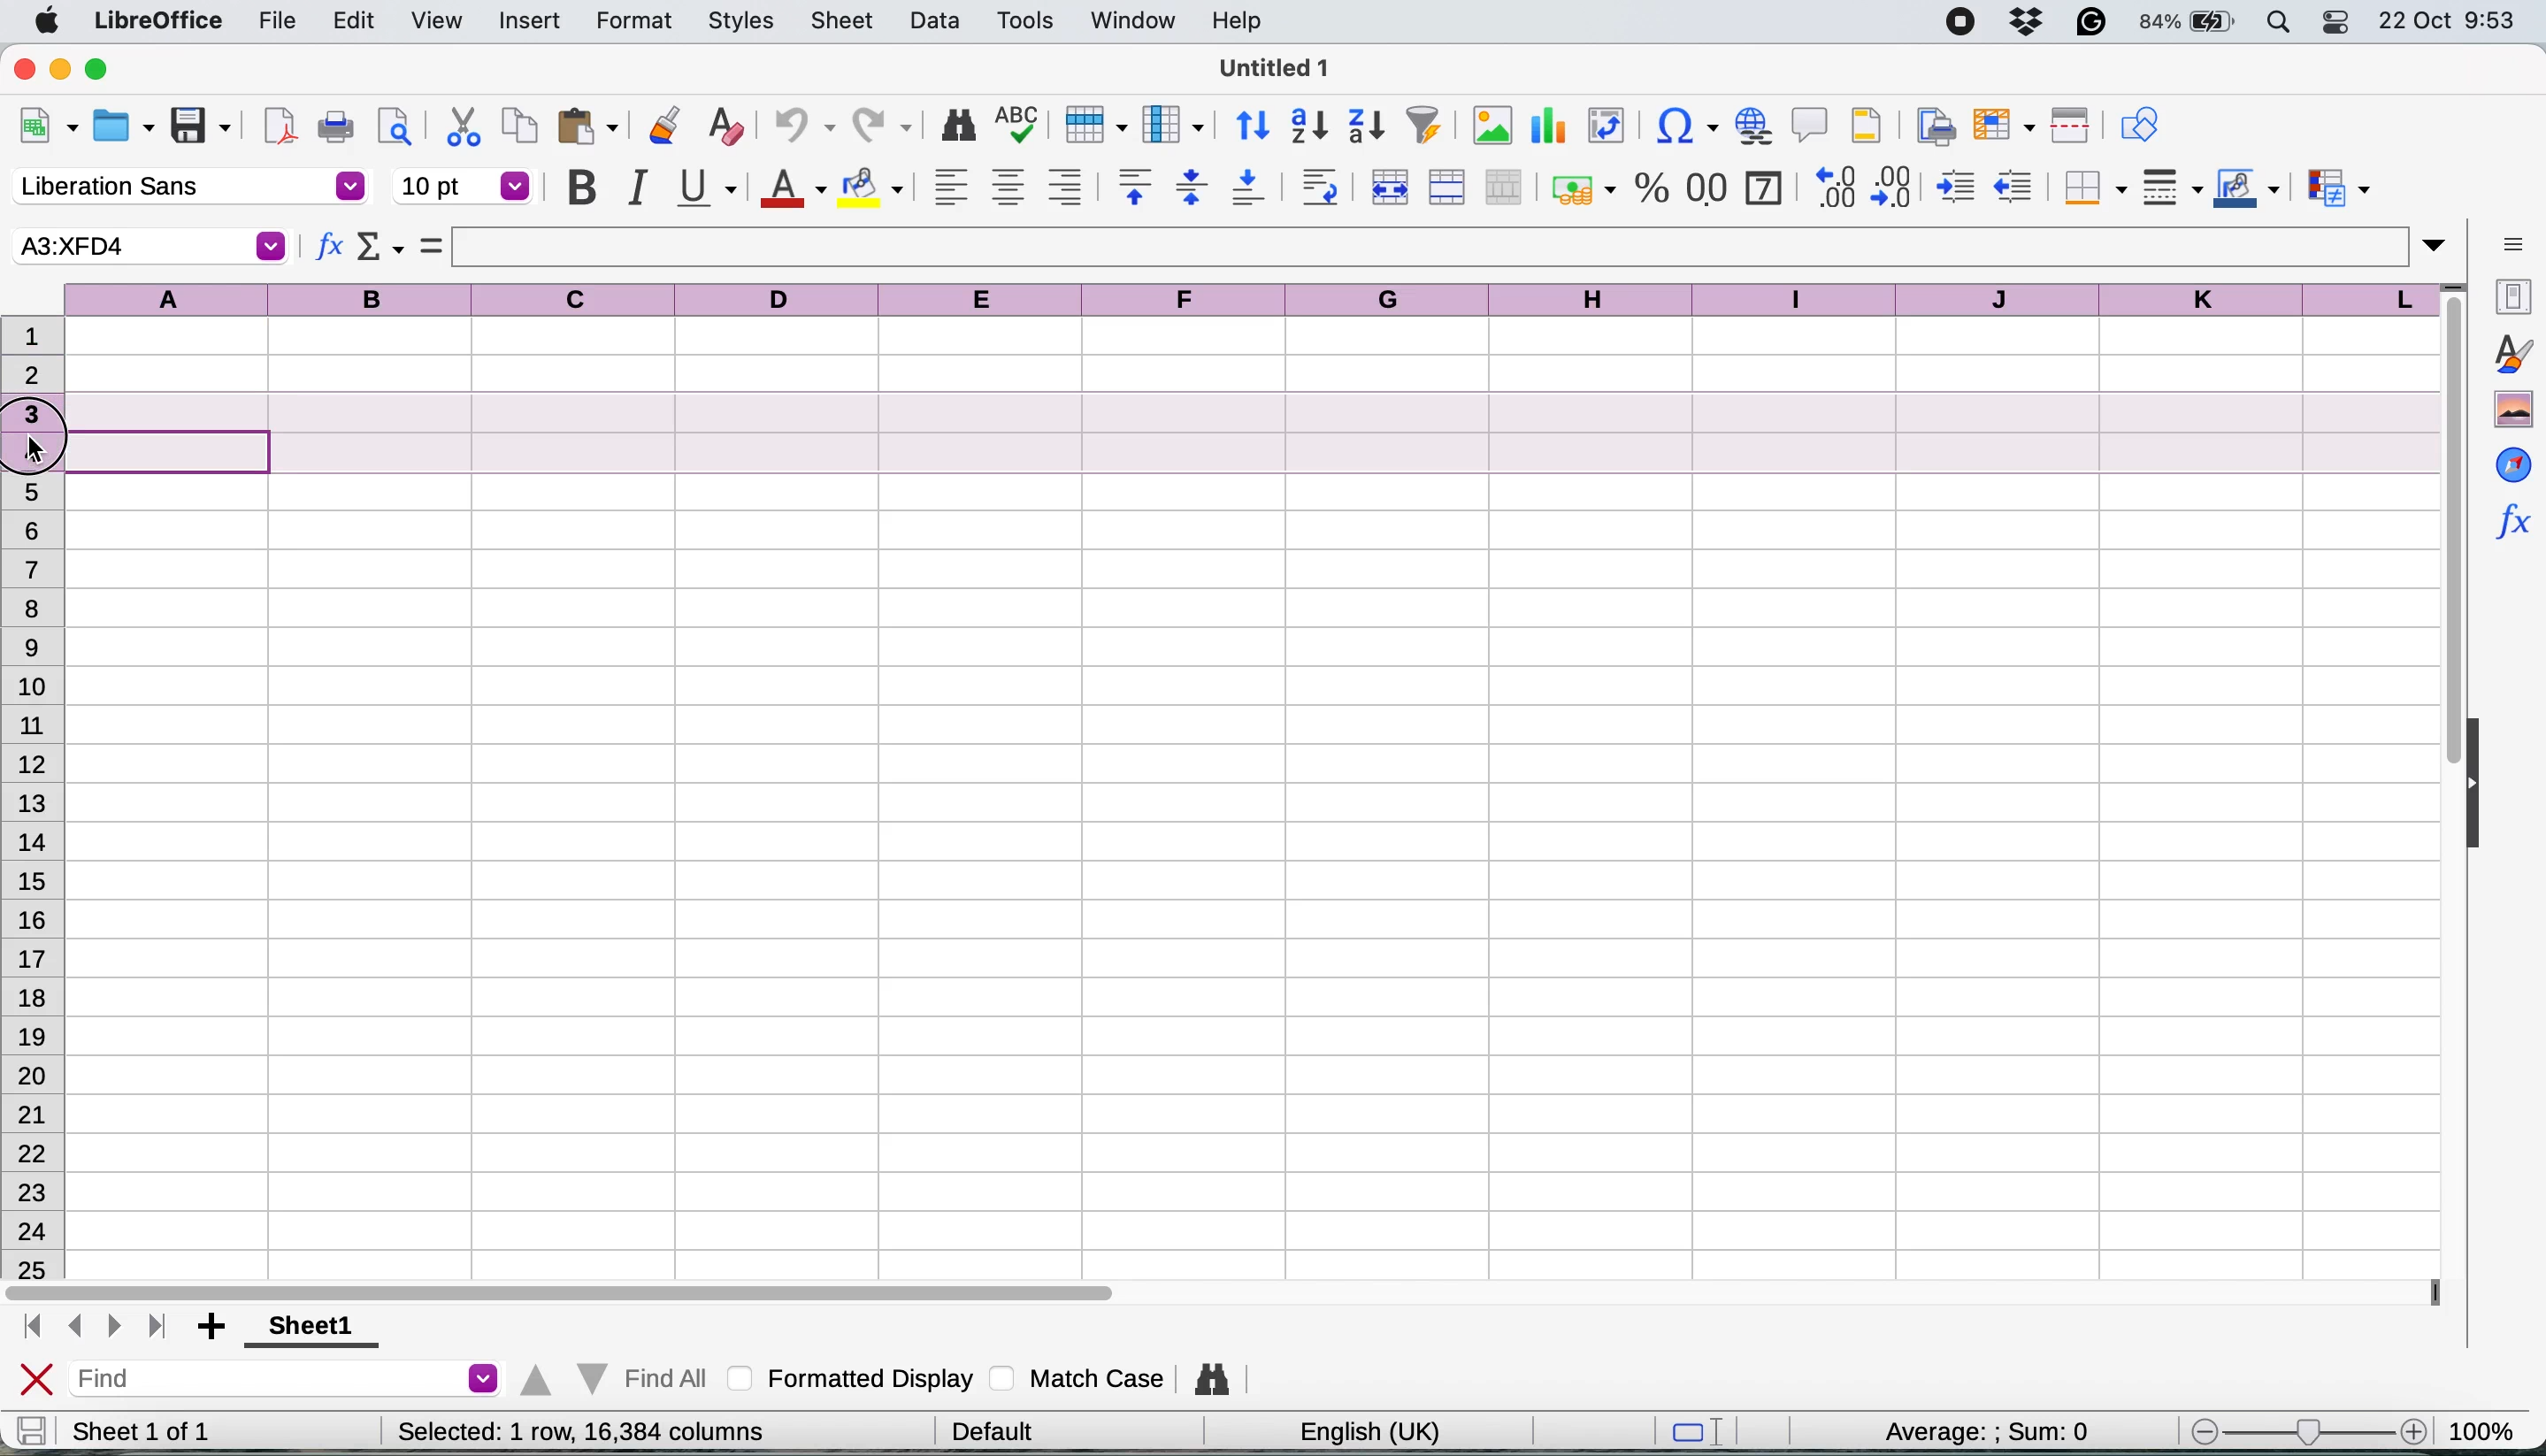  What do you see at coordinates (791, 189) in the screenshot?
I see `text color` at bounding box center [791, 189].